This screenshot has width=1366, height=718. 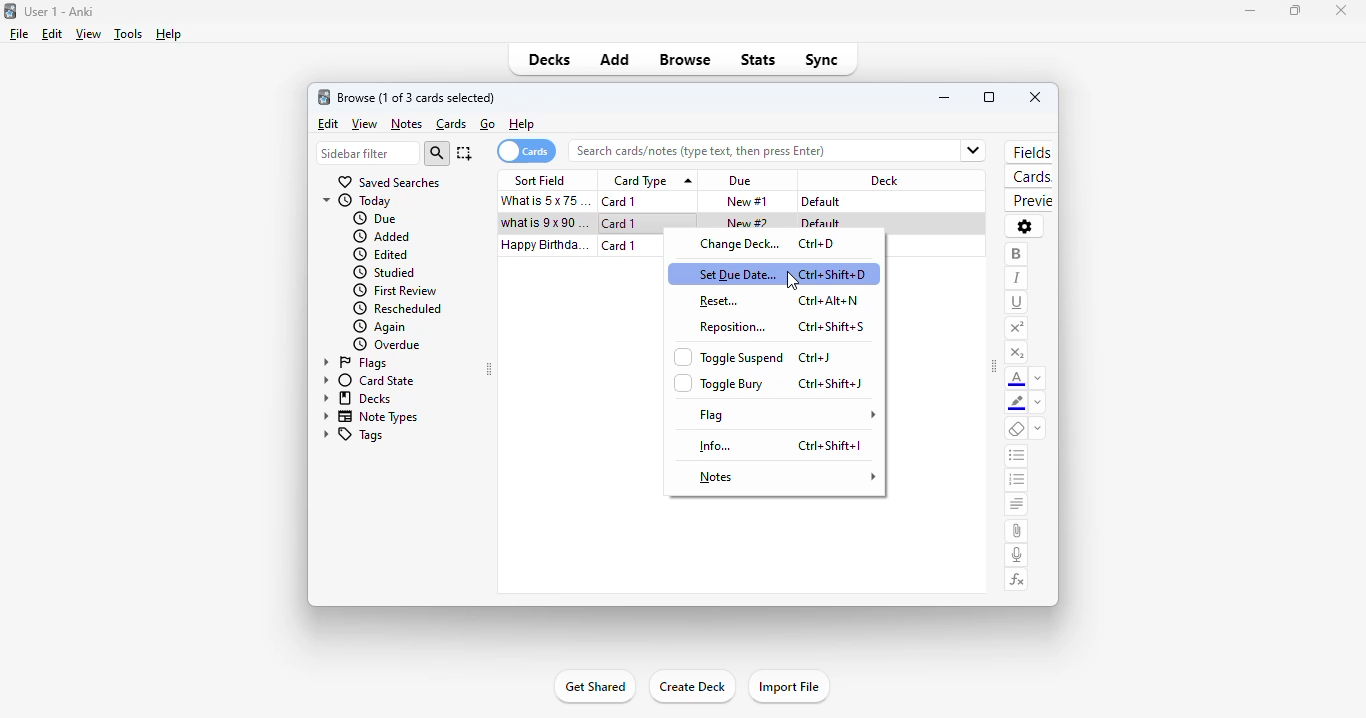 What do you see at coordinates (1038, 404) in the screenshot?
I see `remove color` at bounding box center [1038, 404].